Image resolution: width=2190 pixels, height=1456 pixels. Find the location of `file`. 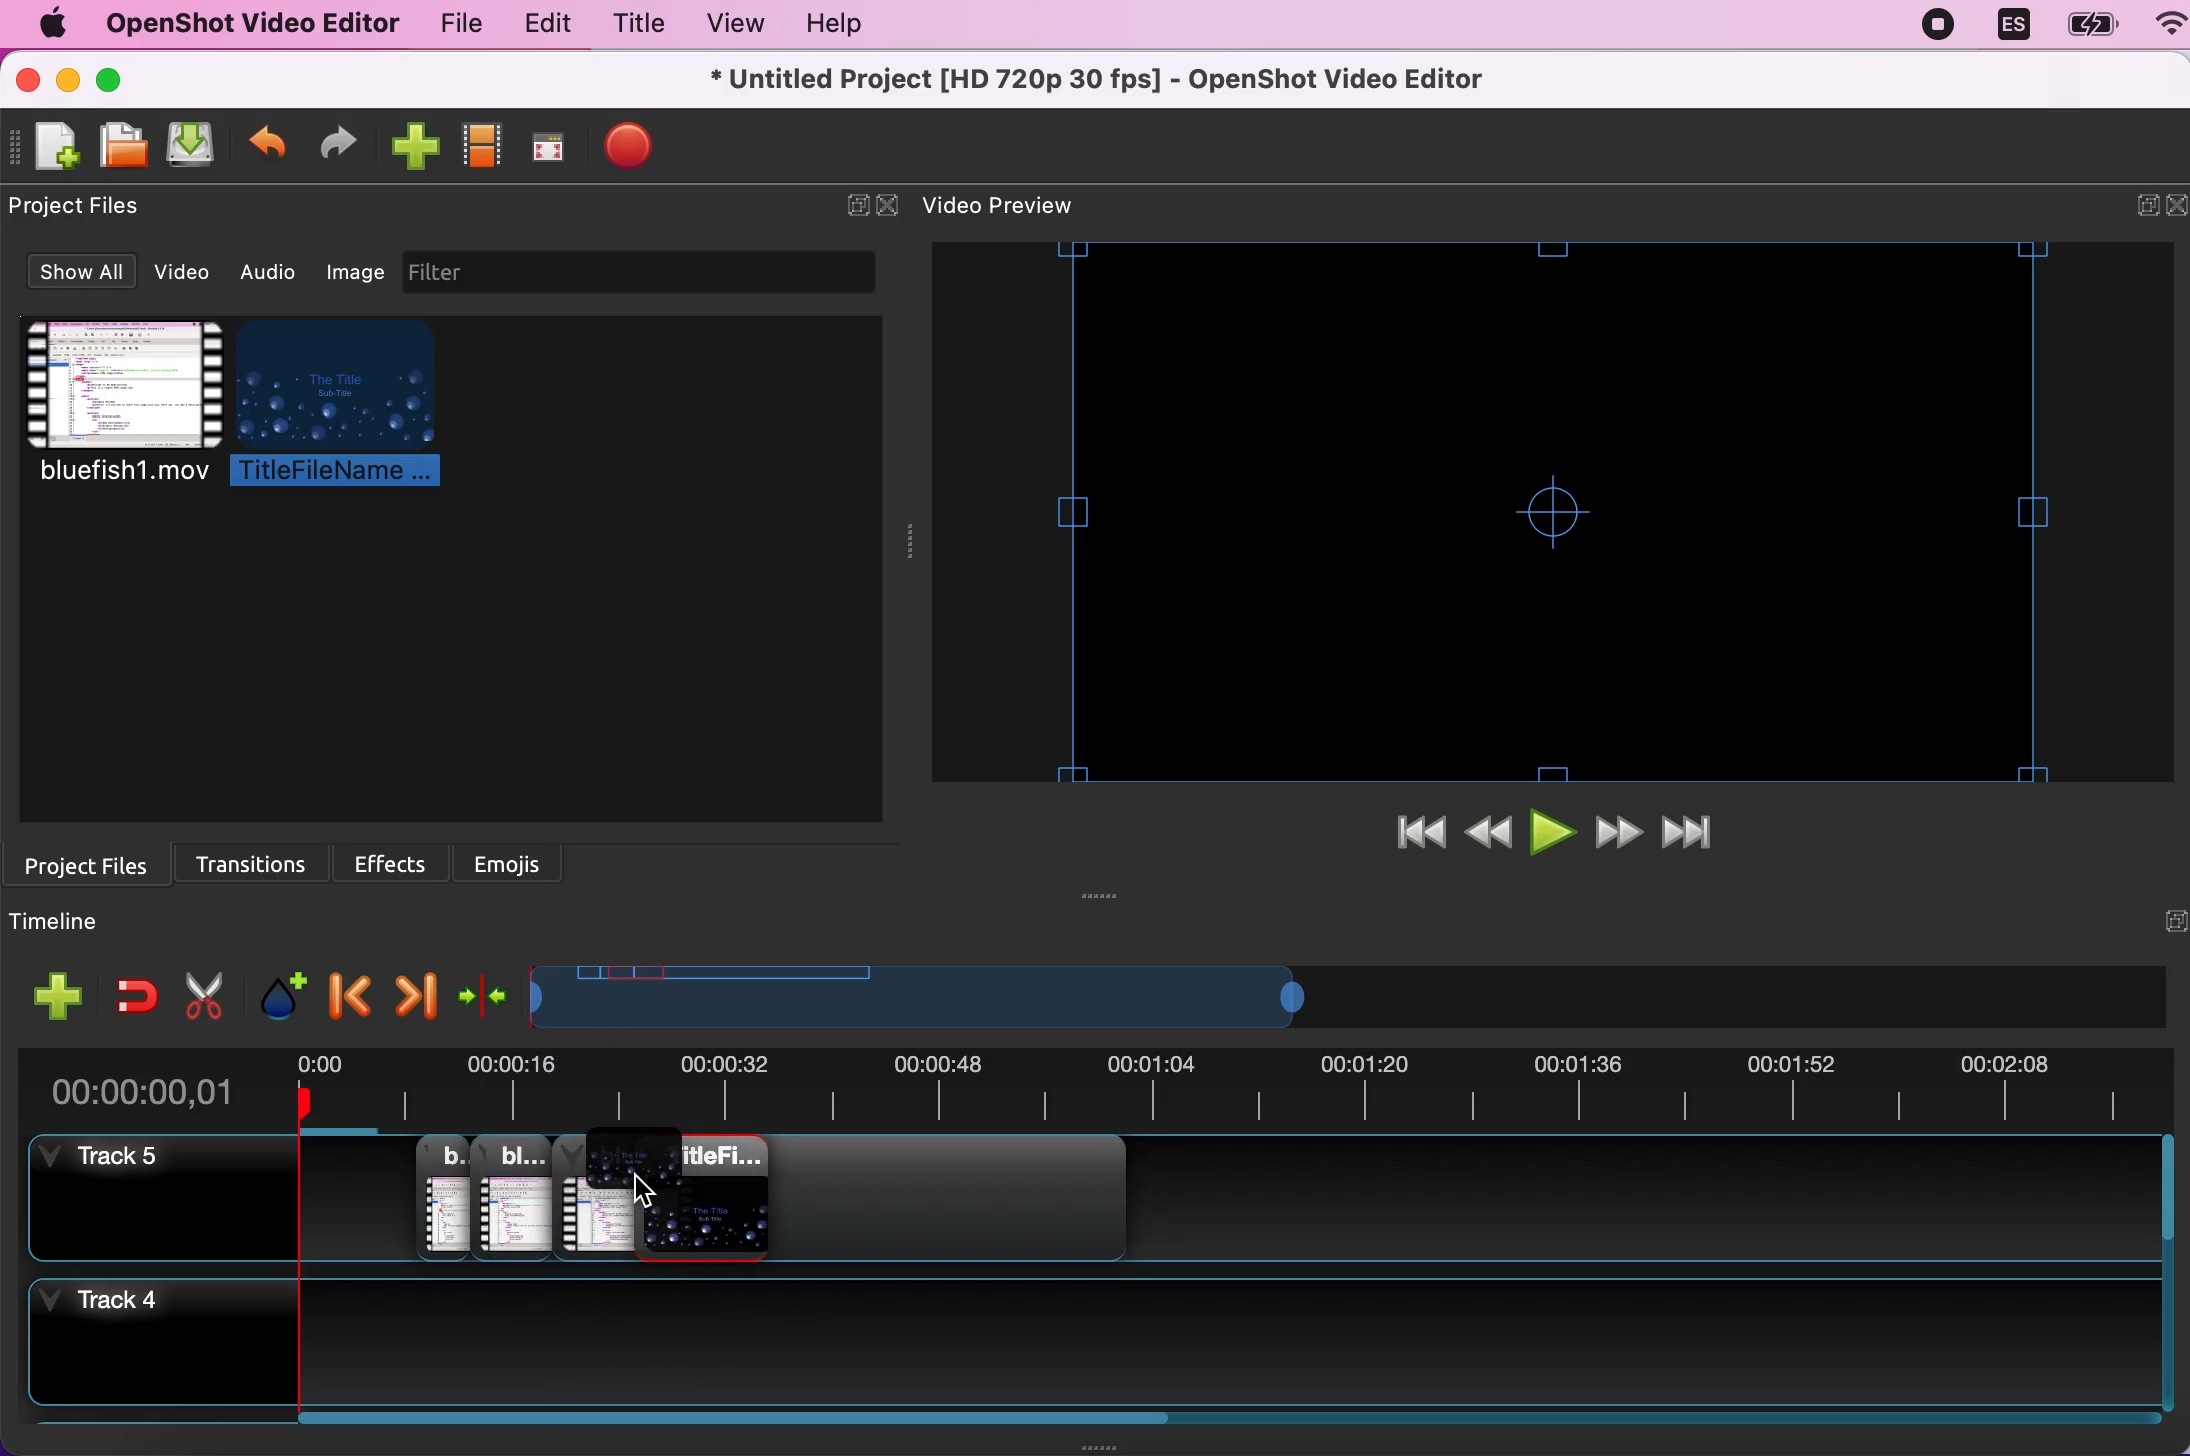

file is located at coordinates (454, 28).